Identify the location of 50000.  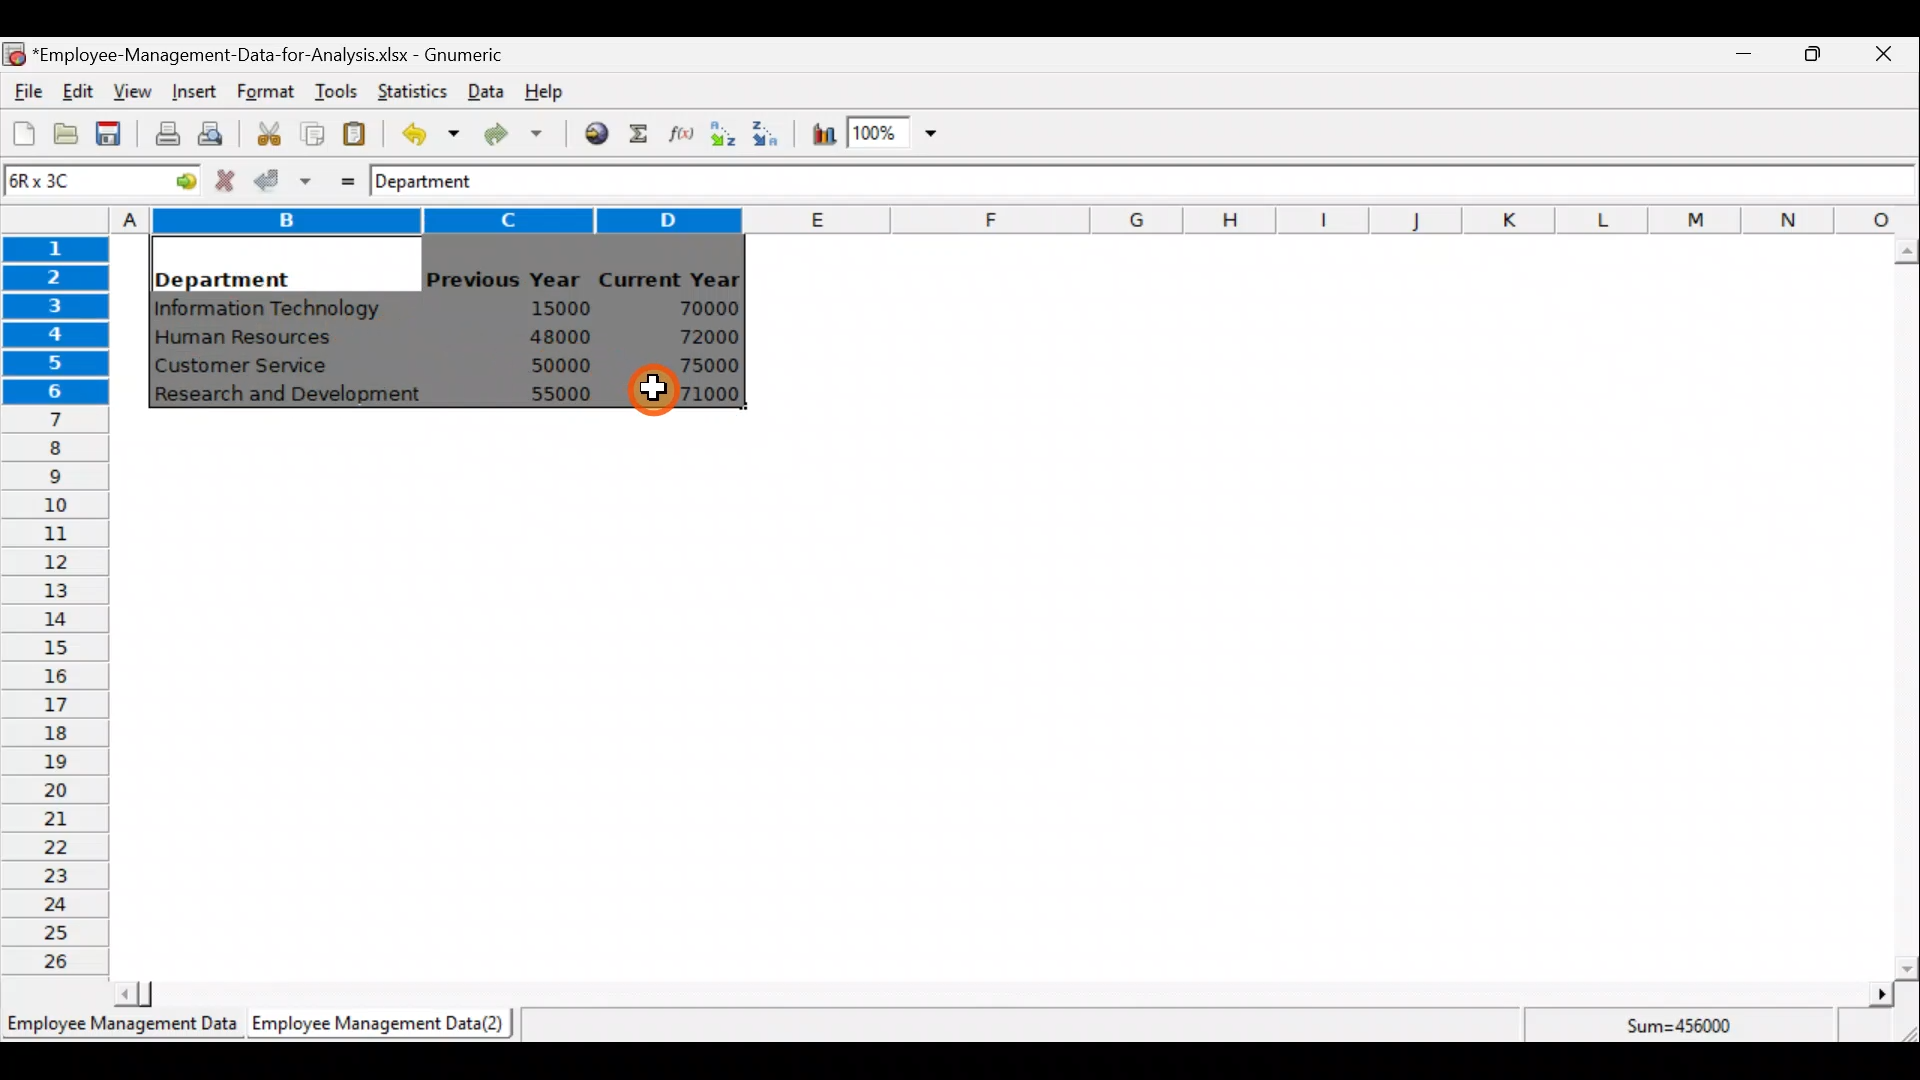
(566, 365).